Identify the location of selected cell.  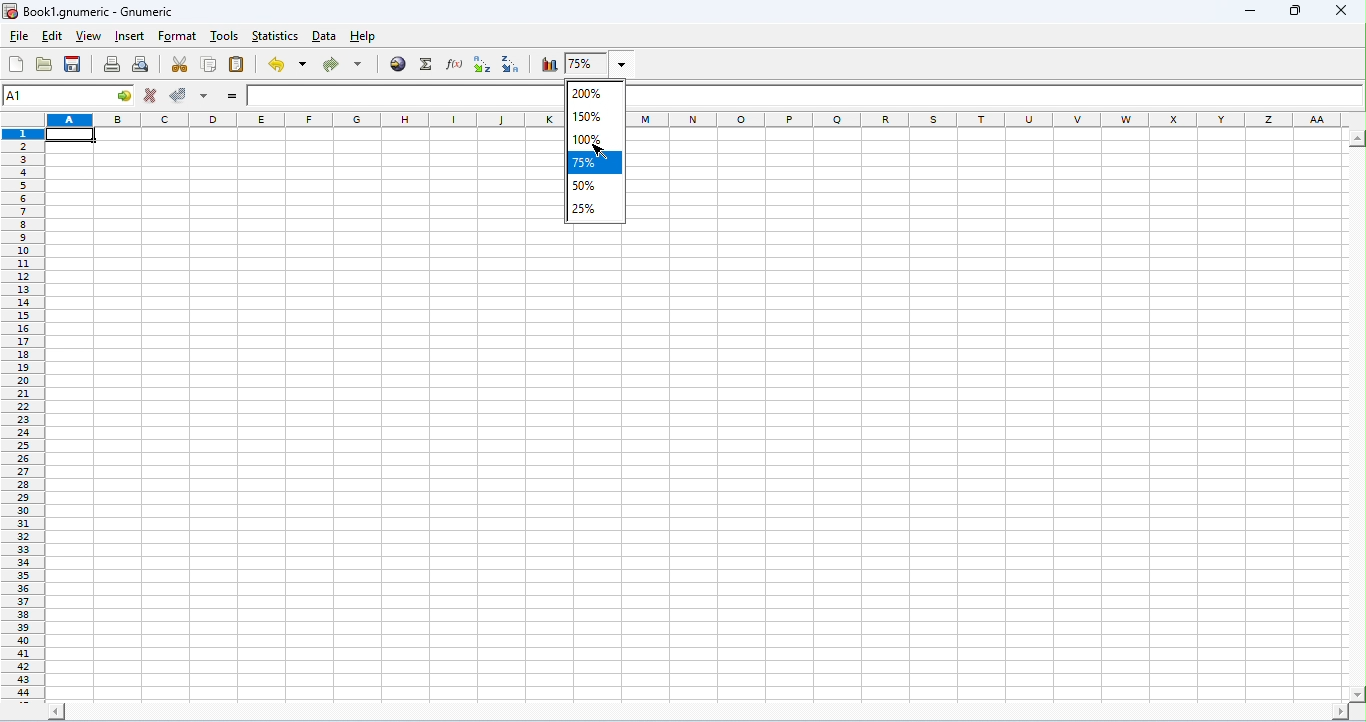
(71, 134).